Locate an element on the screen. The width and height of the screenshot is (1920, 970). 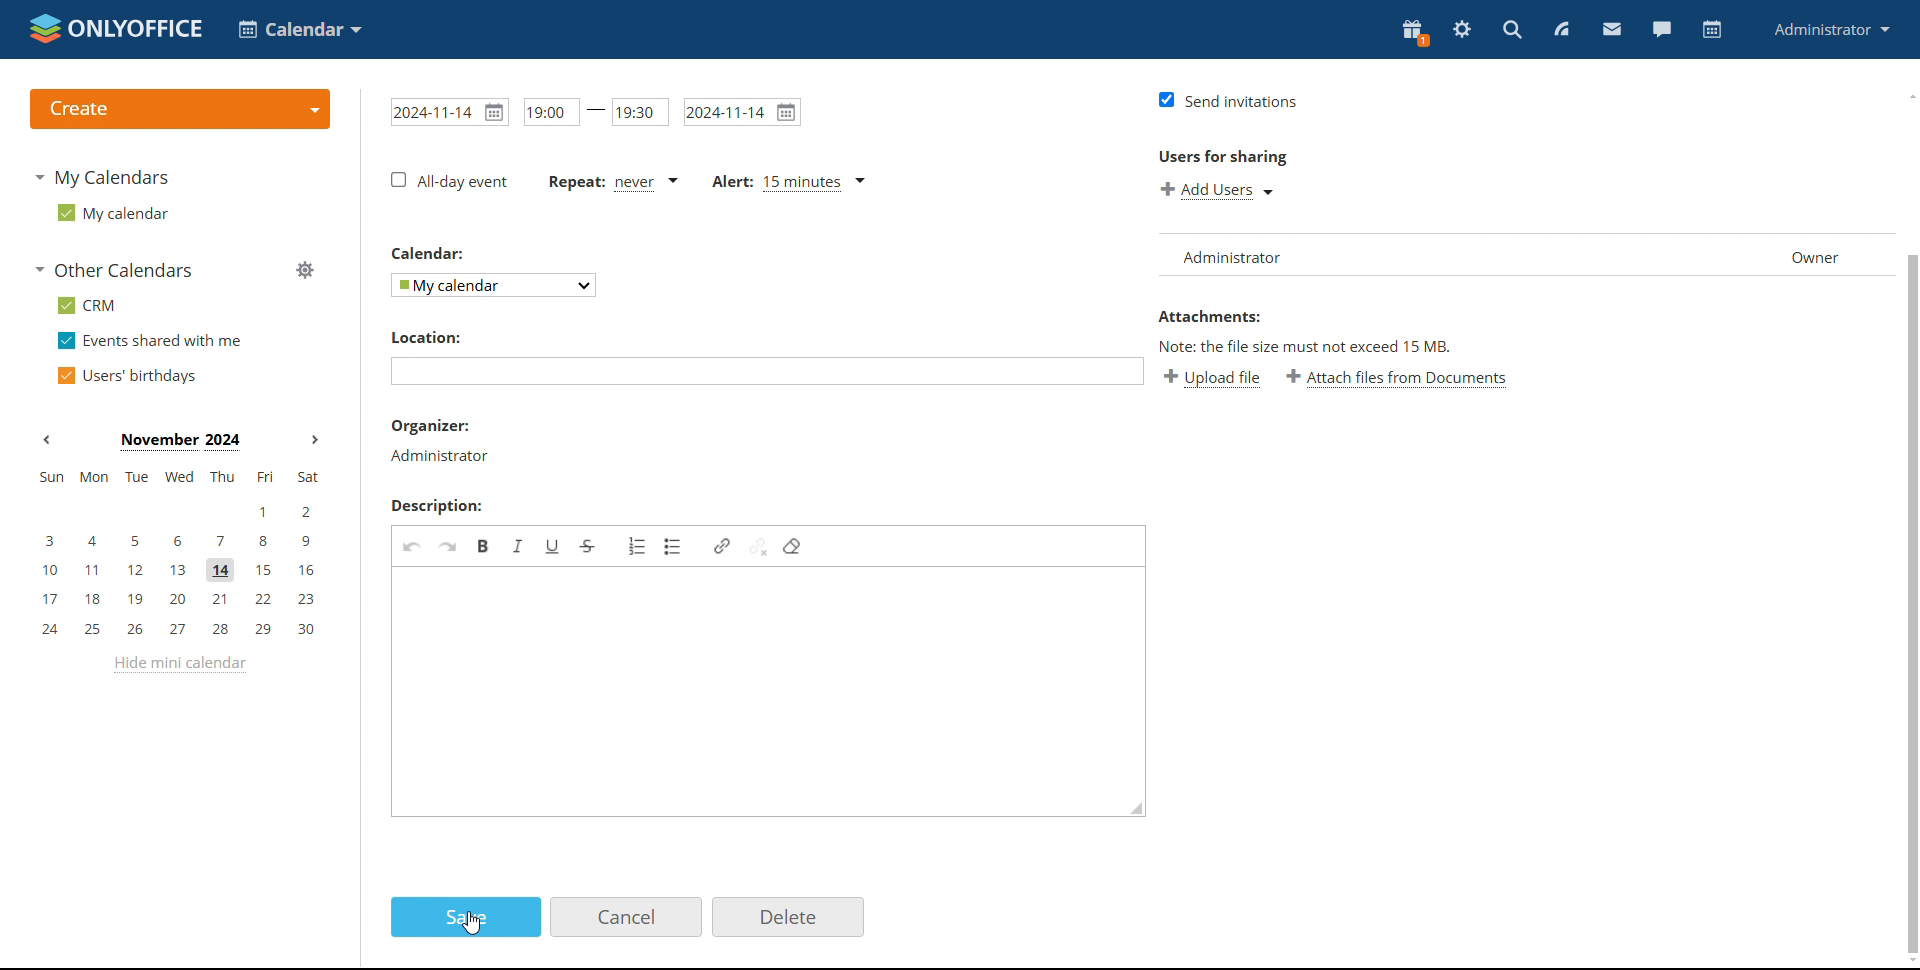
administrator is located at coordinates (438, 459).